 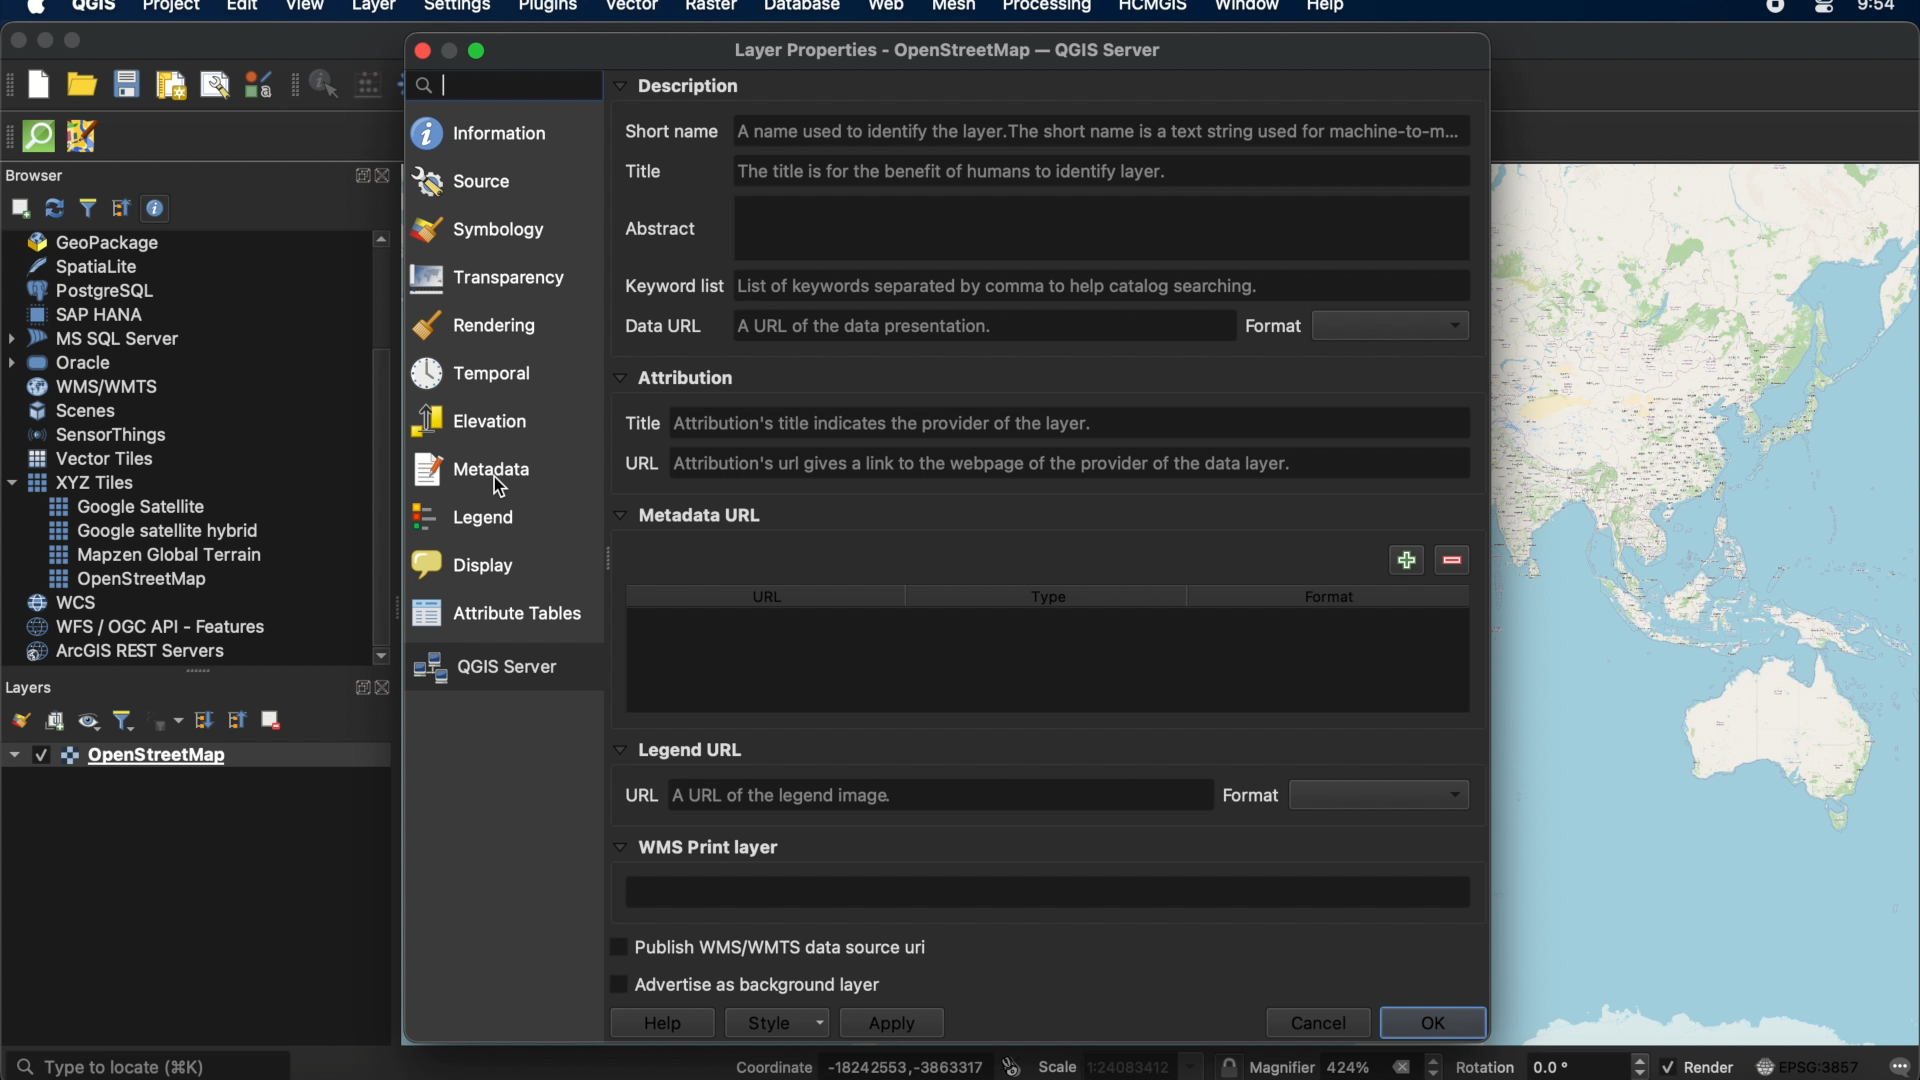 I want to click on expand all, so click(x=205, y=723).